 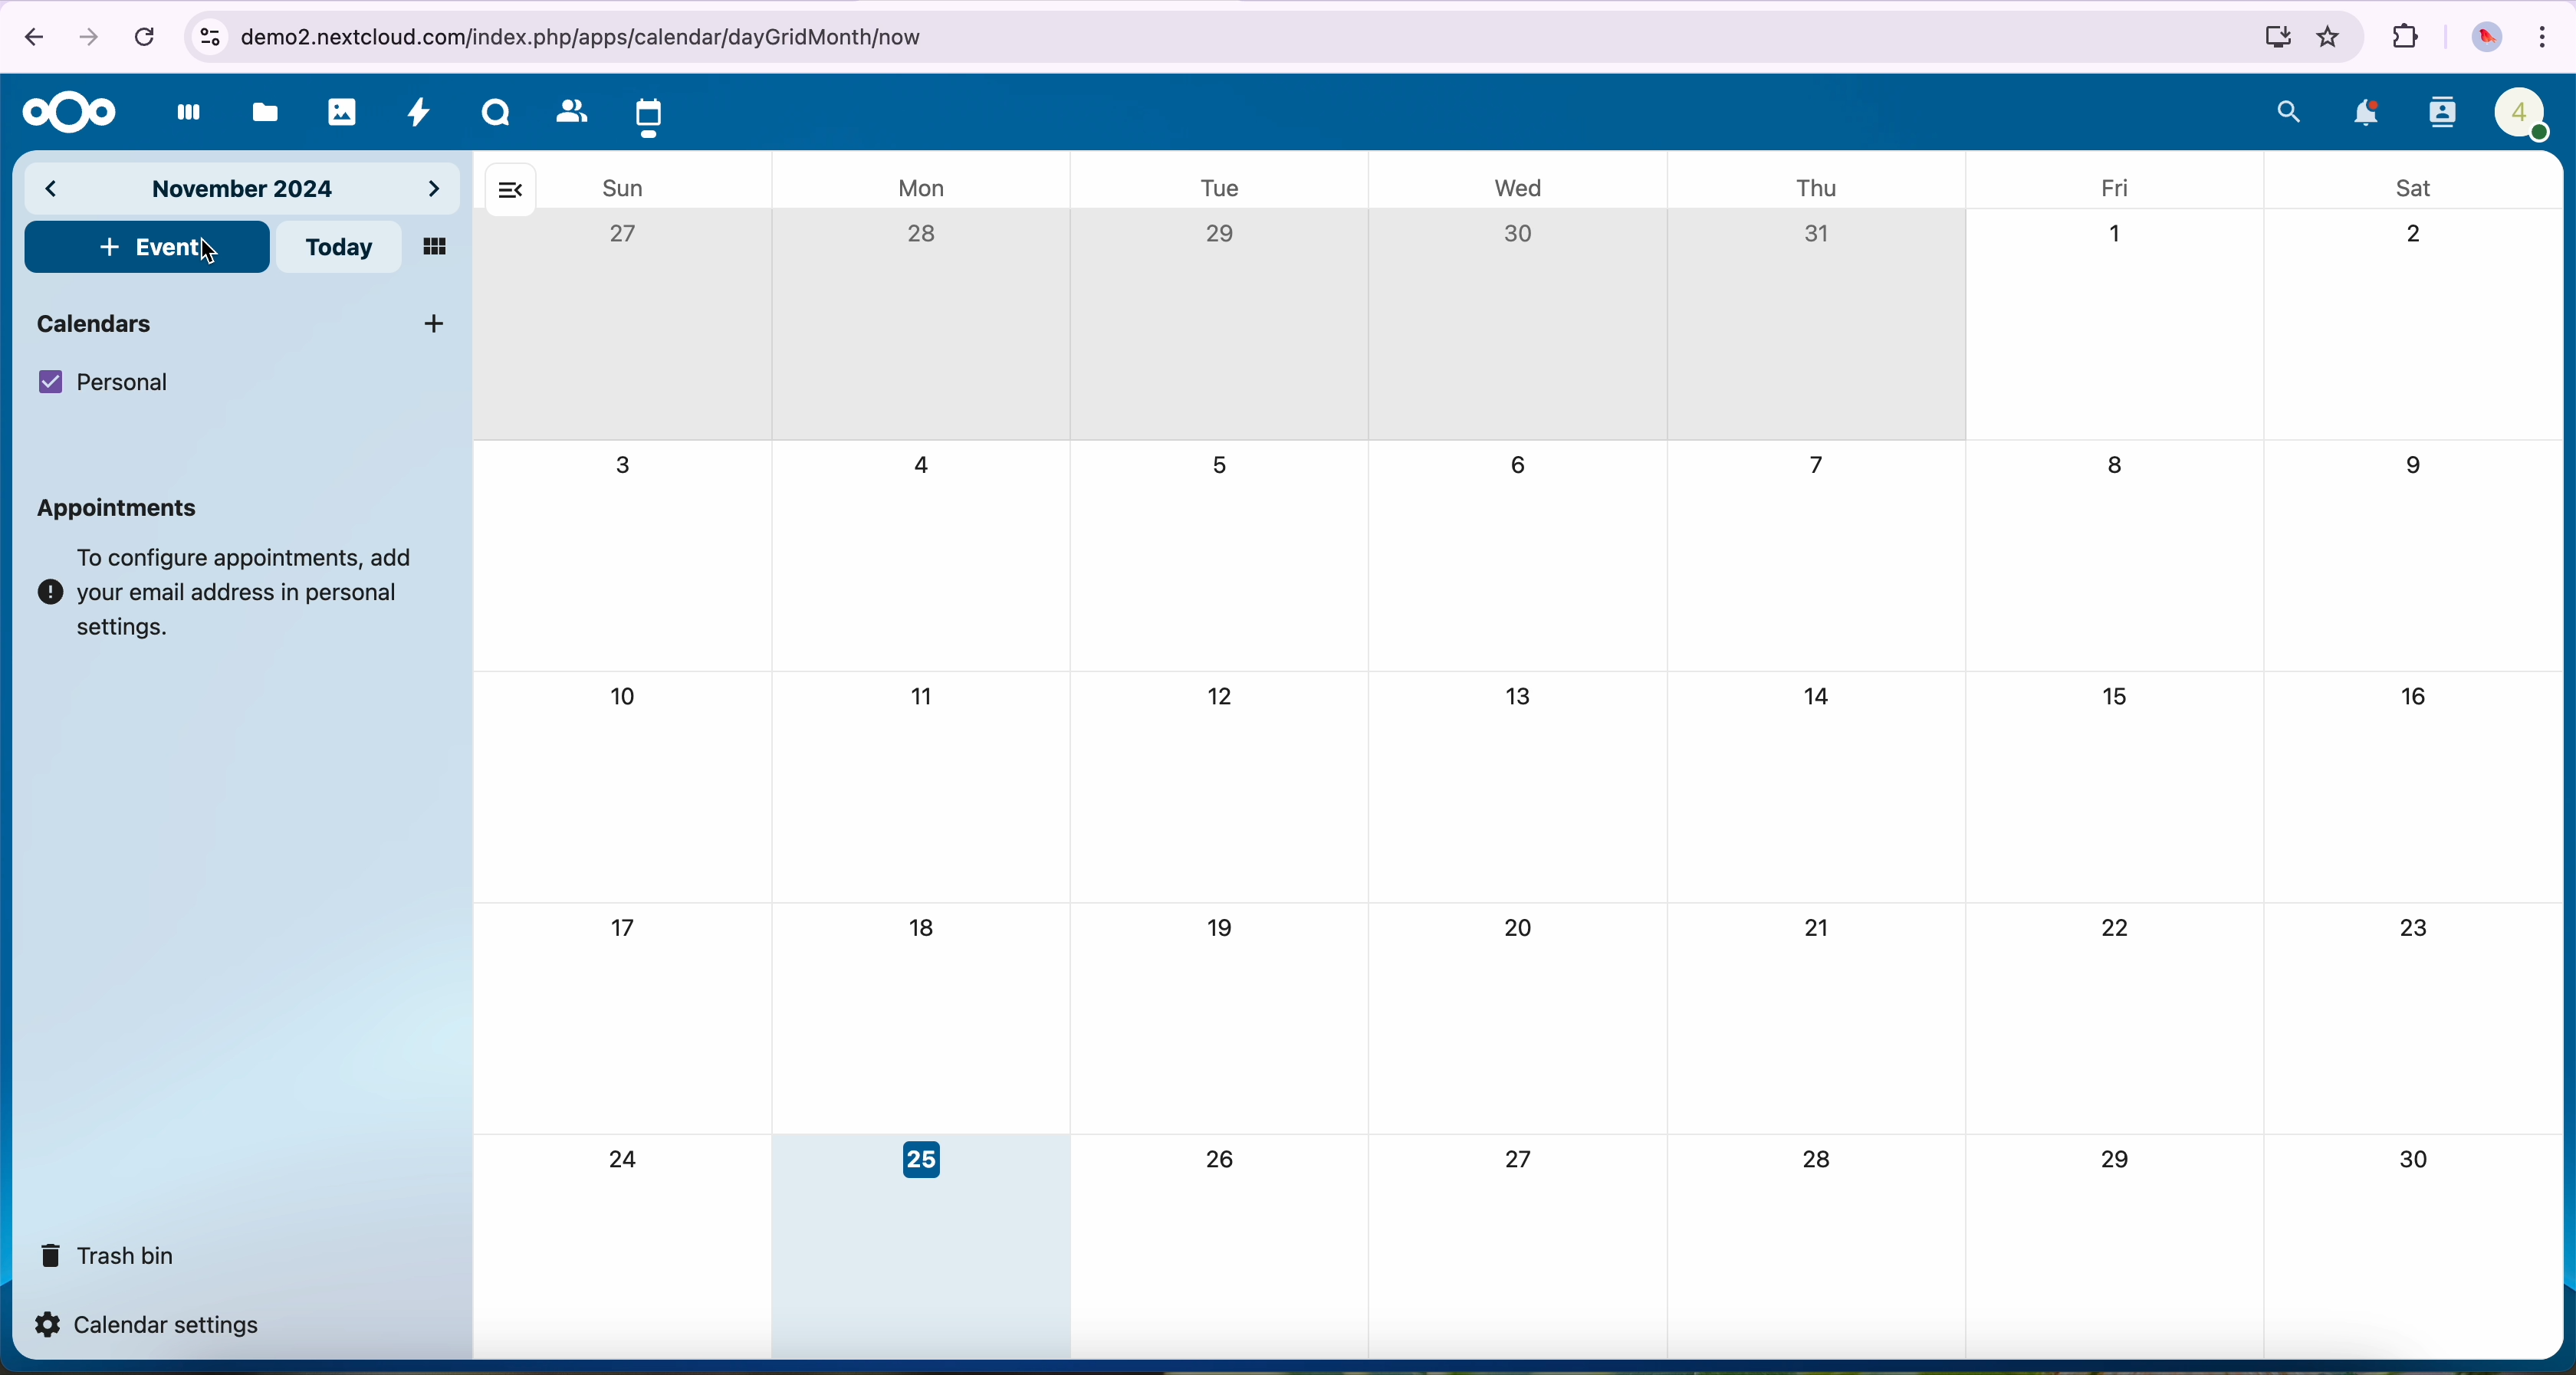 What do you see at coordinates (2418, 930) in the screenshot?
I see `23` at bounding box center [2418, 930].